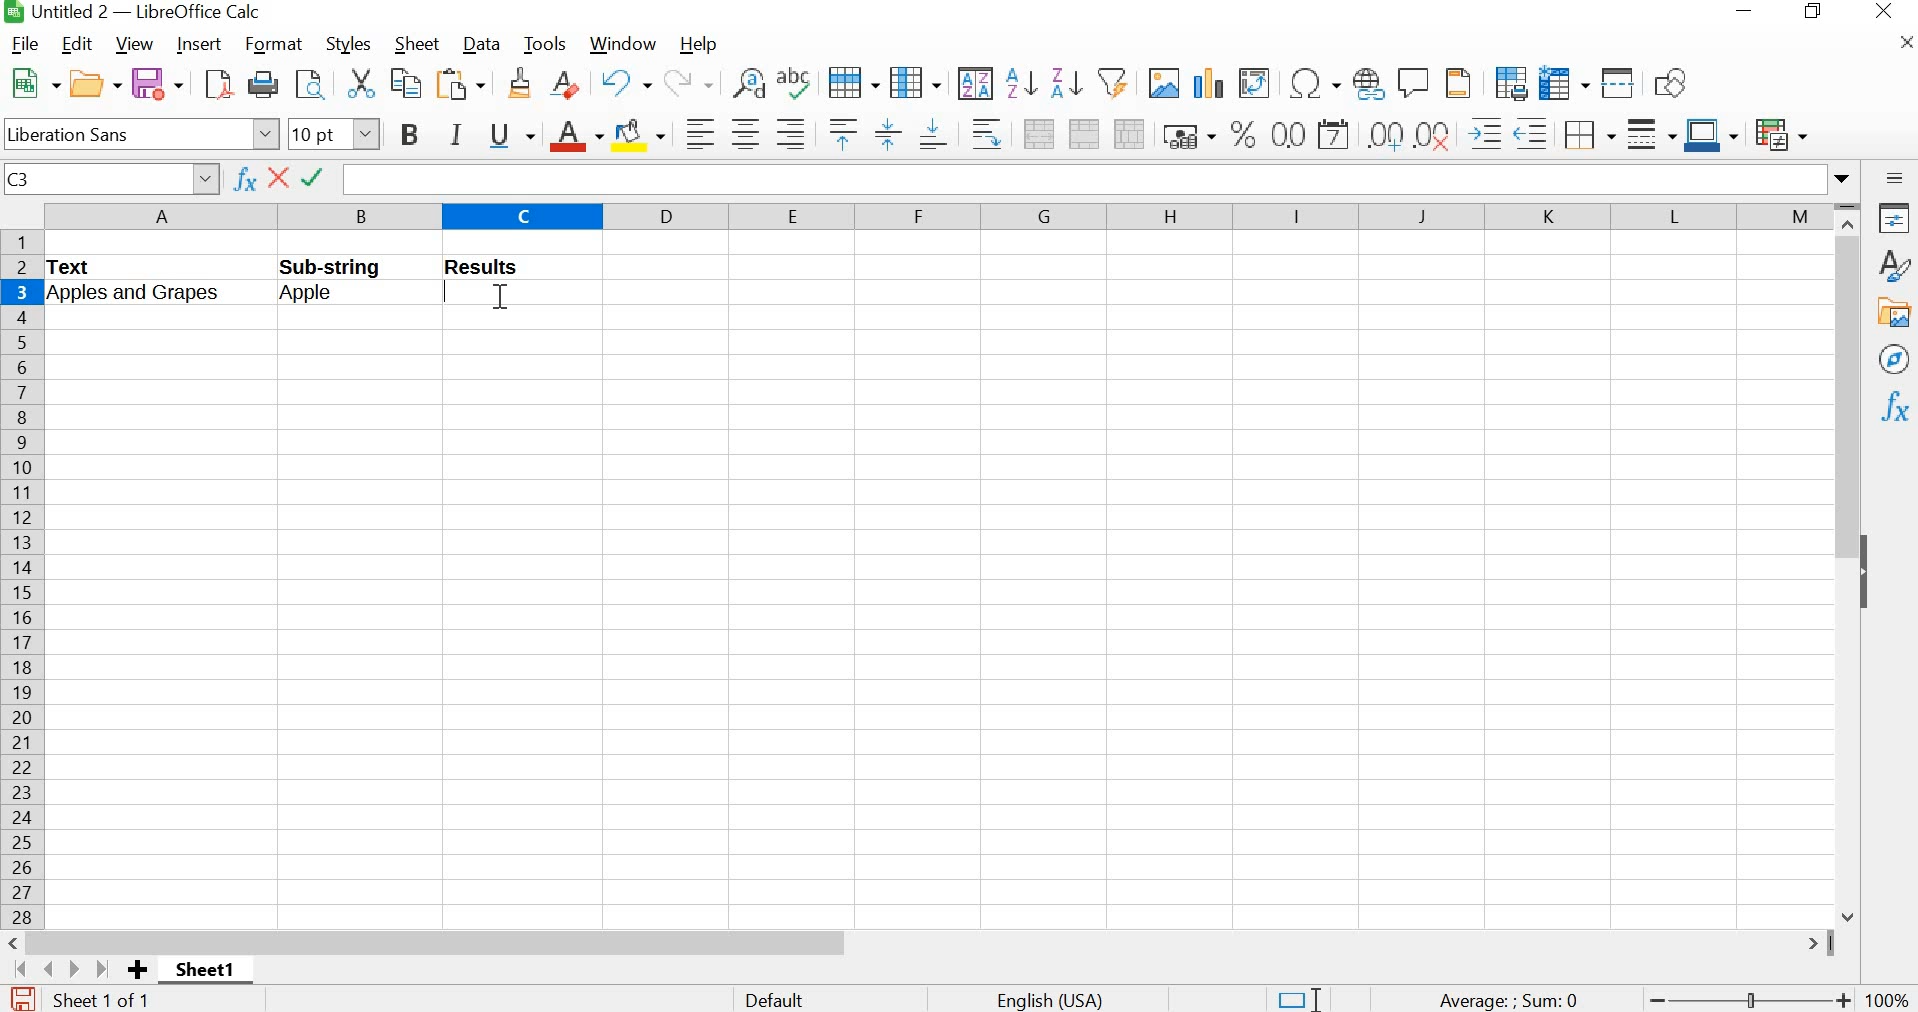 This screenshot has height=1012, width=1918. What do you see at coordinates (245, 180) in the screenshot?
I see `function wizard` at bounding box center [245, 180].